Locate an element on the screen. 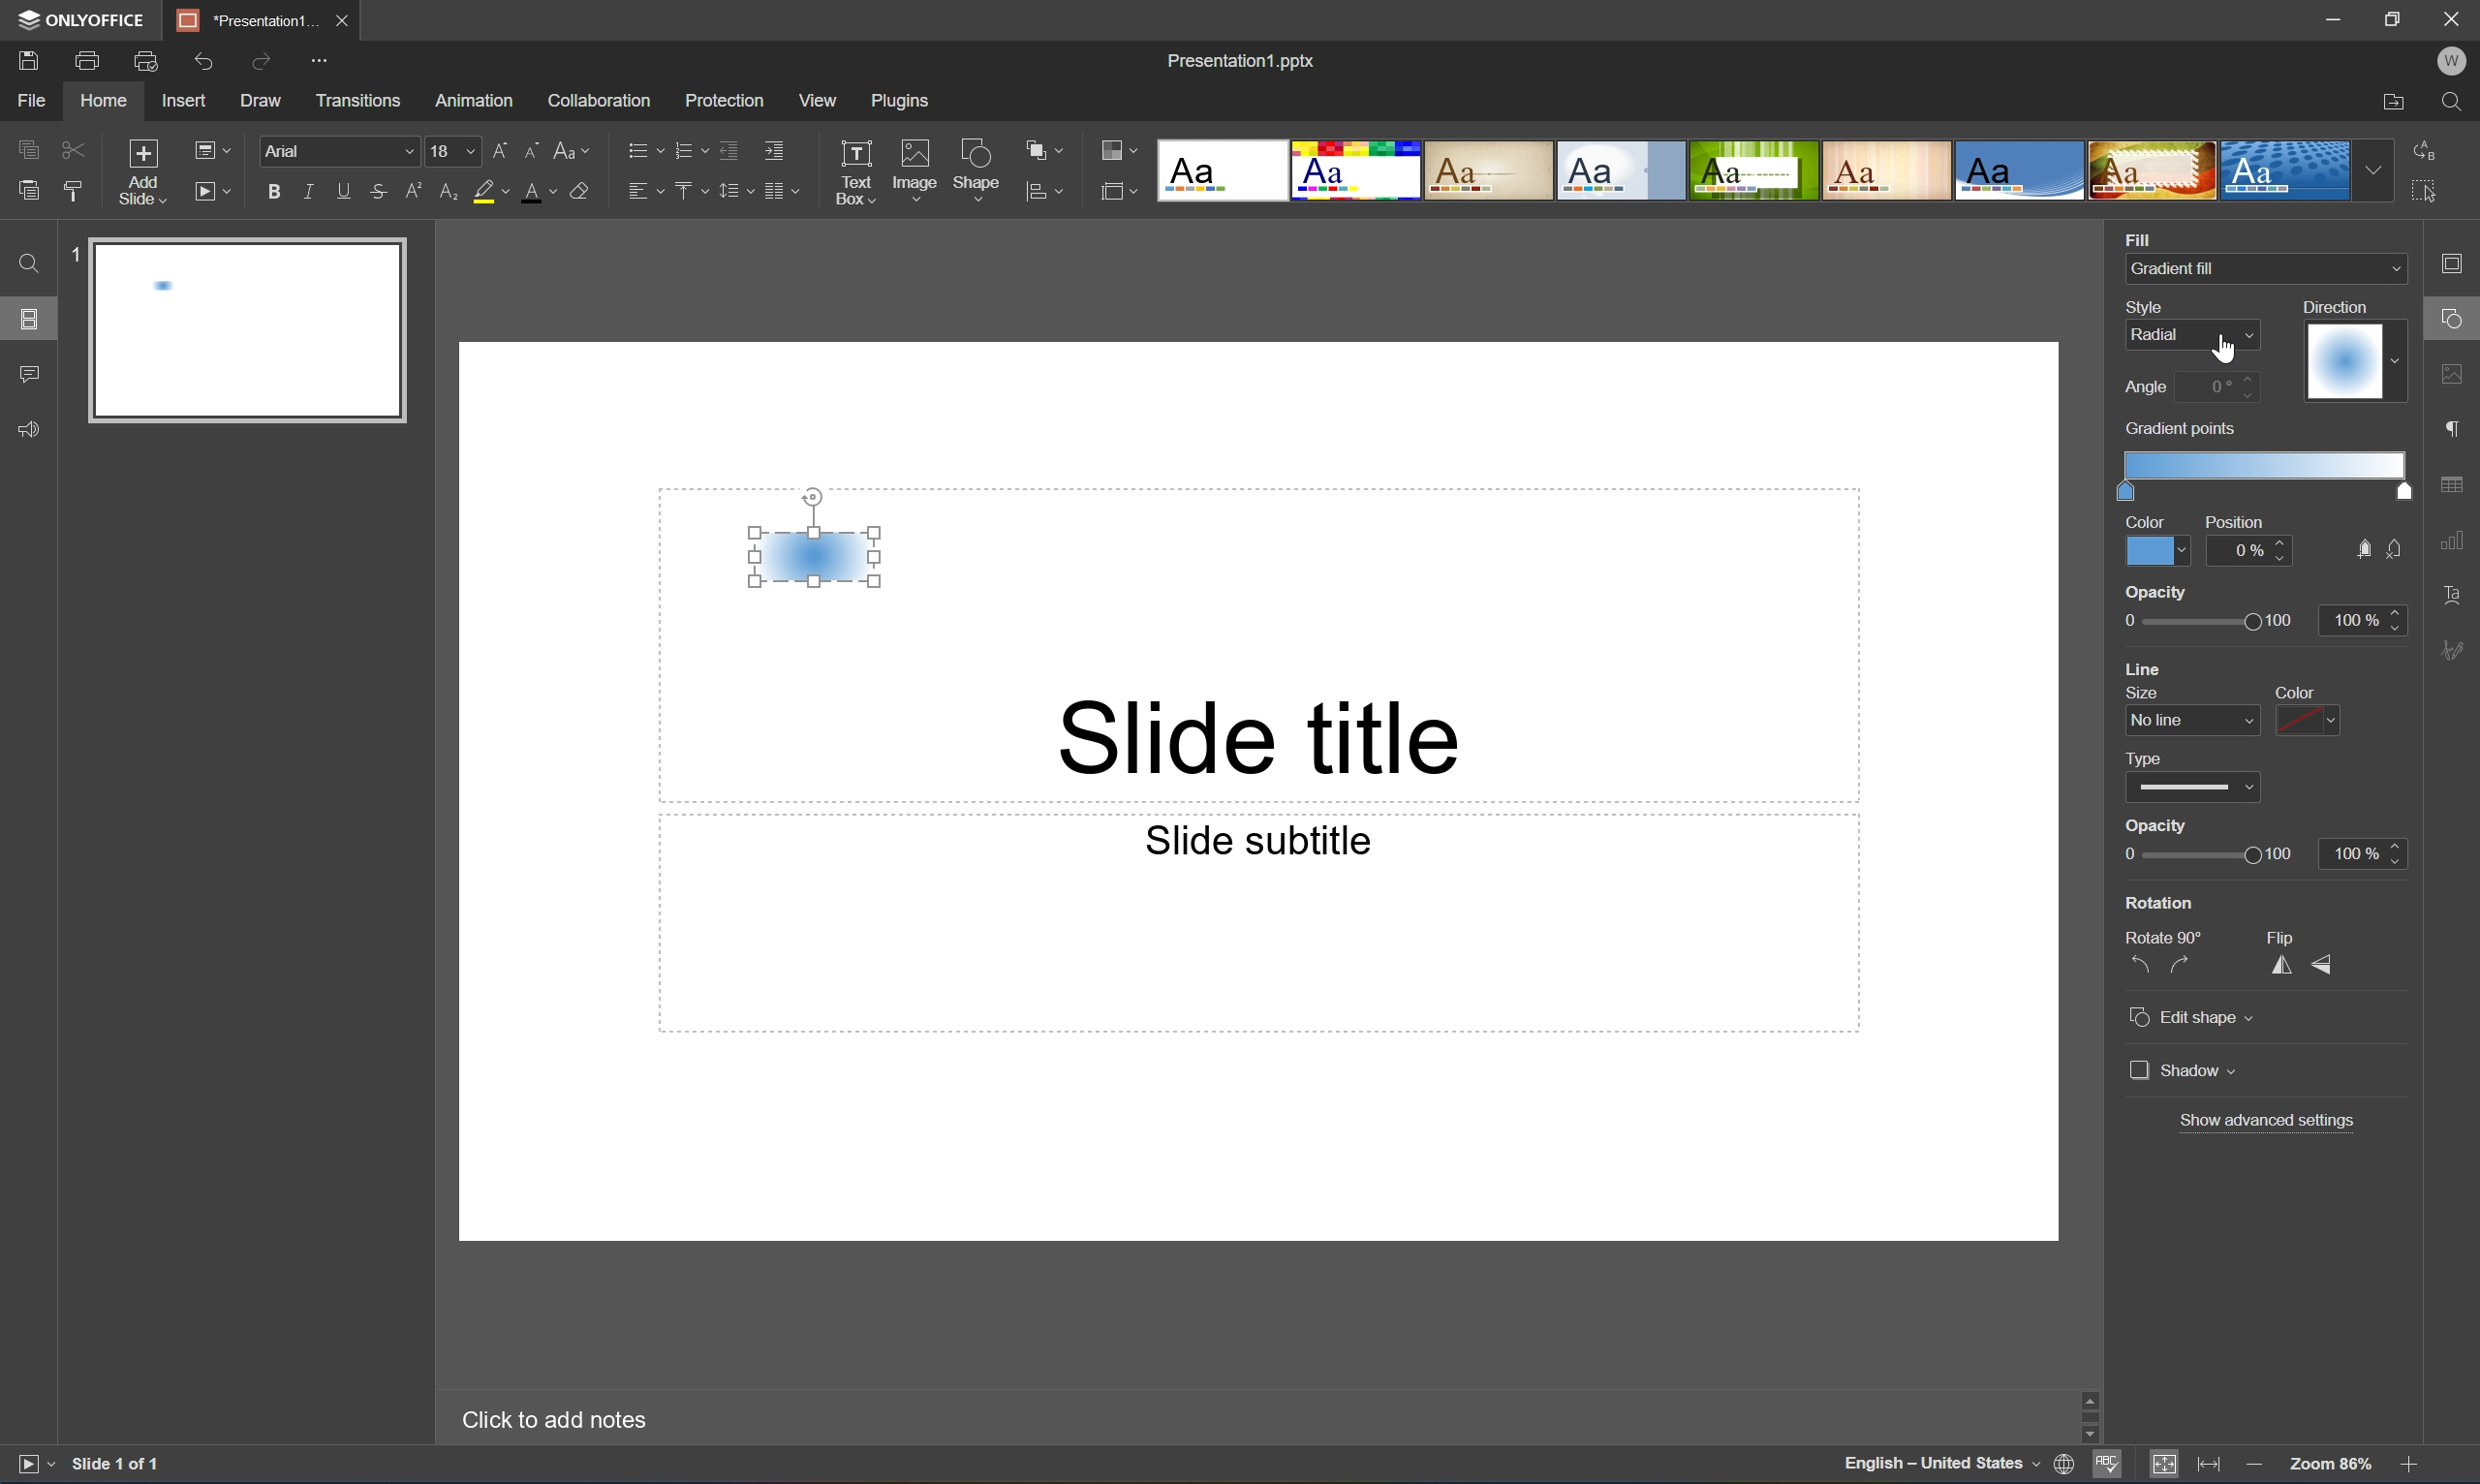 The width and height of the screenshot is (2480, 1484). table settings is located at coordinates (2455, 485).